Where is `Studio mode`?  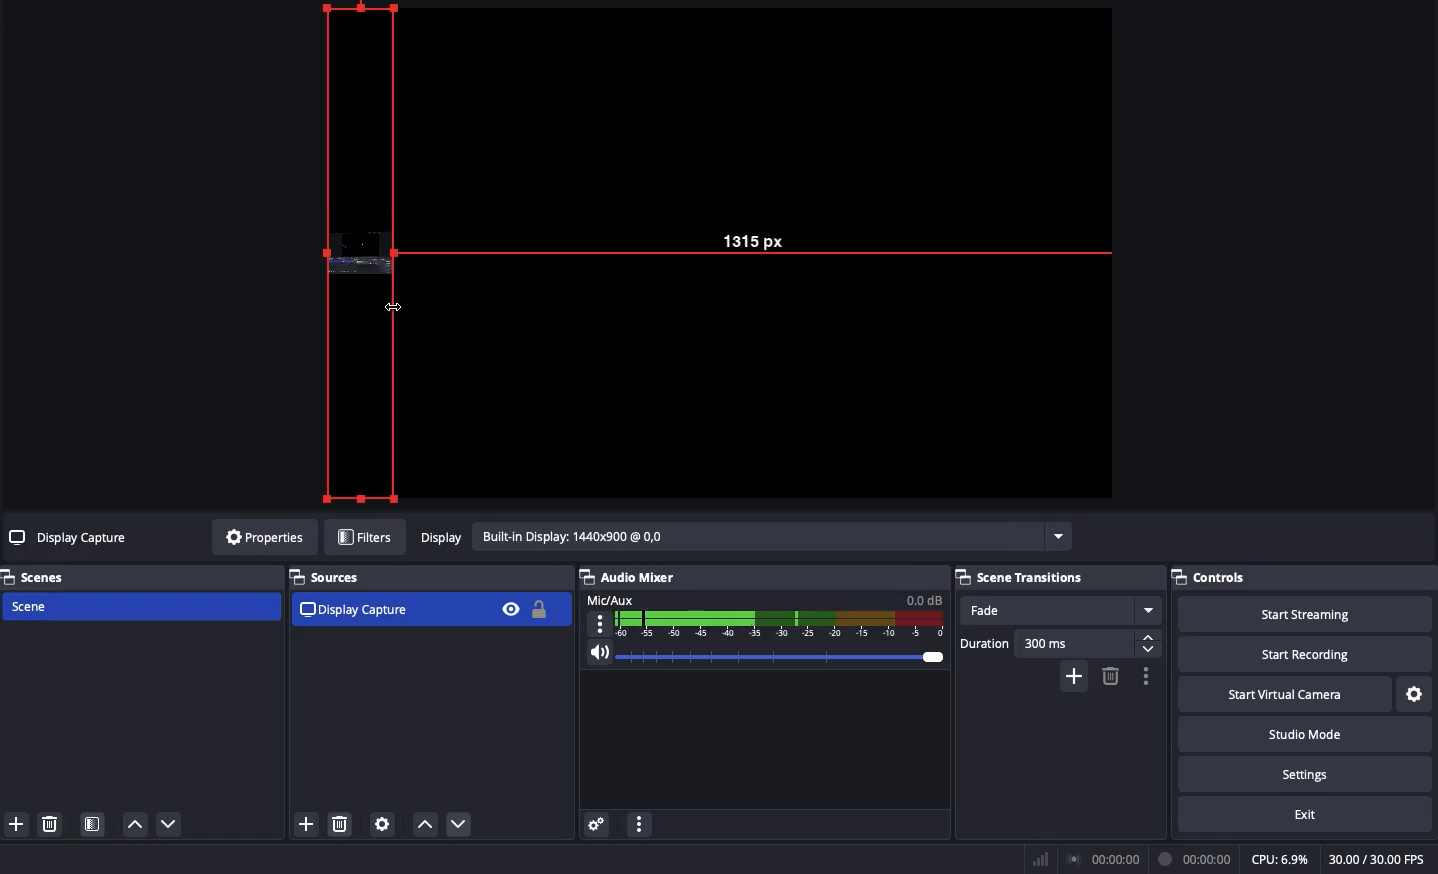
Studio mode is located at coordinates (1303, 732).